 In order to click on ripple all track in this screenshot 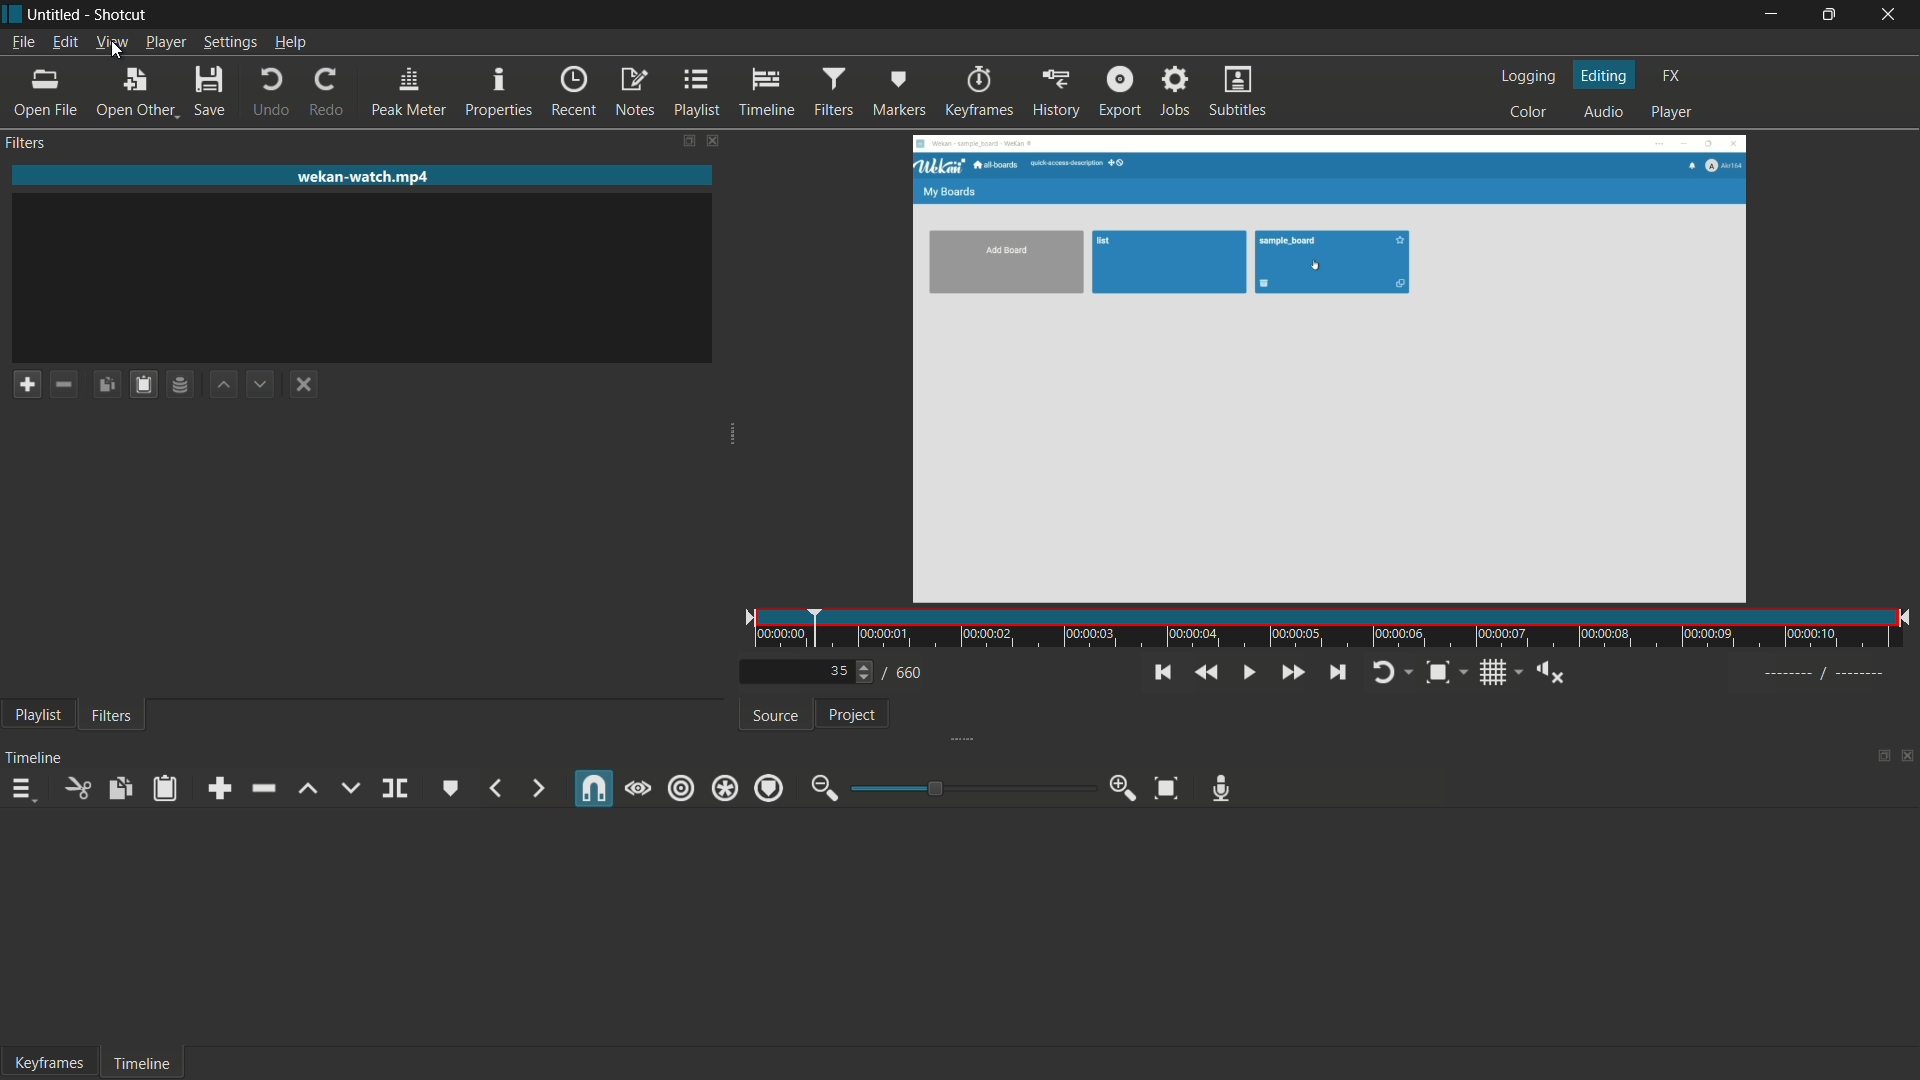, I will do `click(724, 788)`.